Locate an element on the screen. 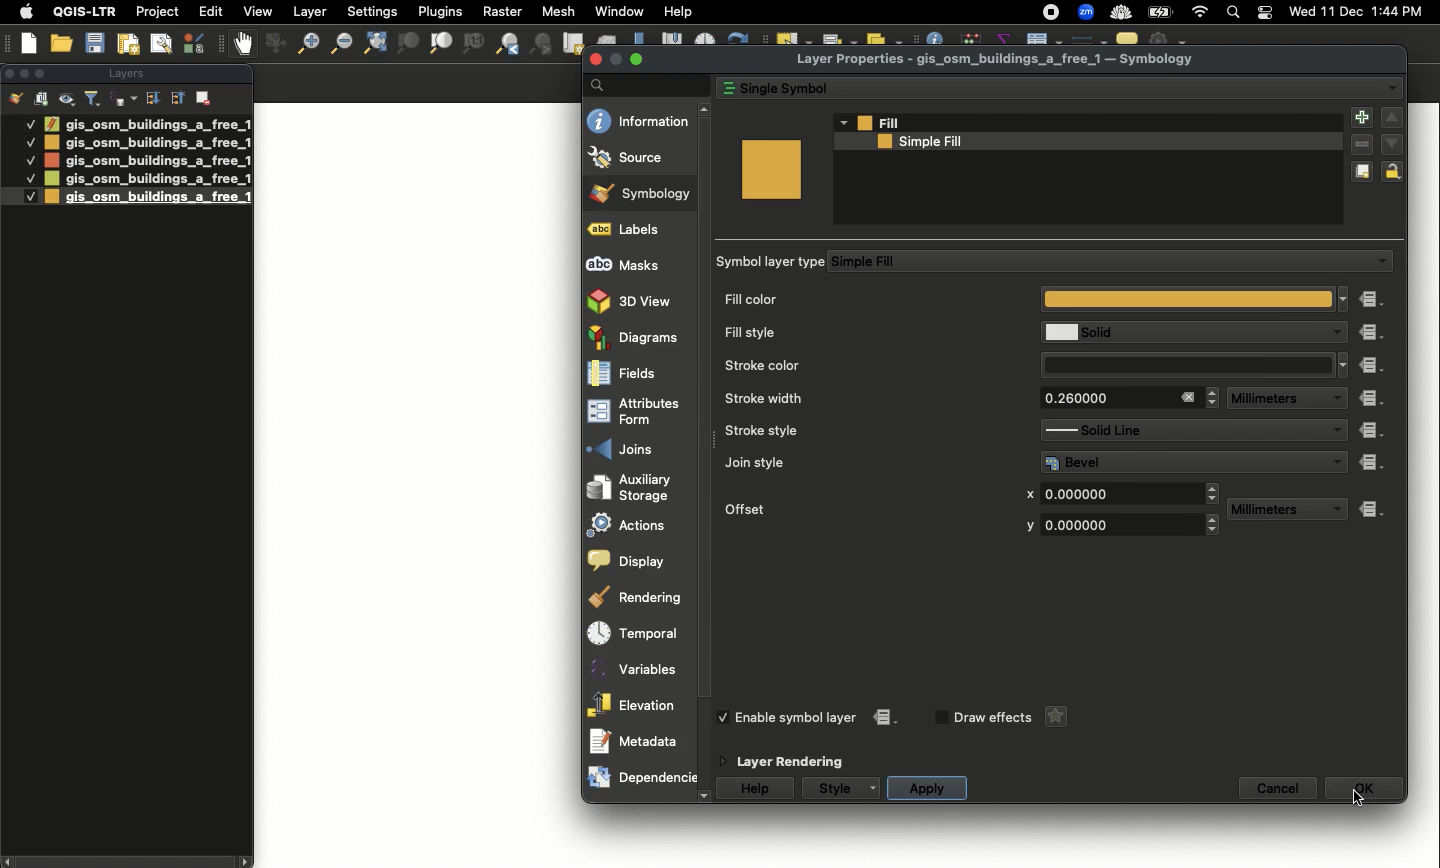  Project is located at coordinates (157, 13).